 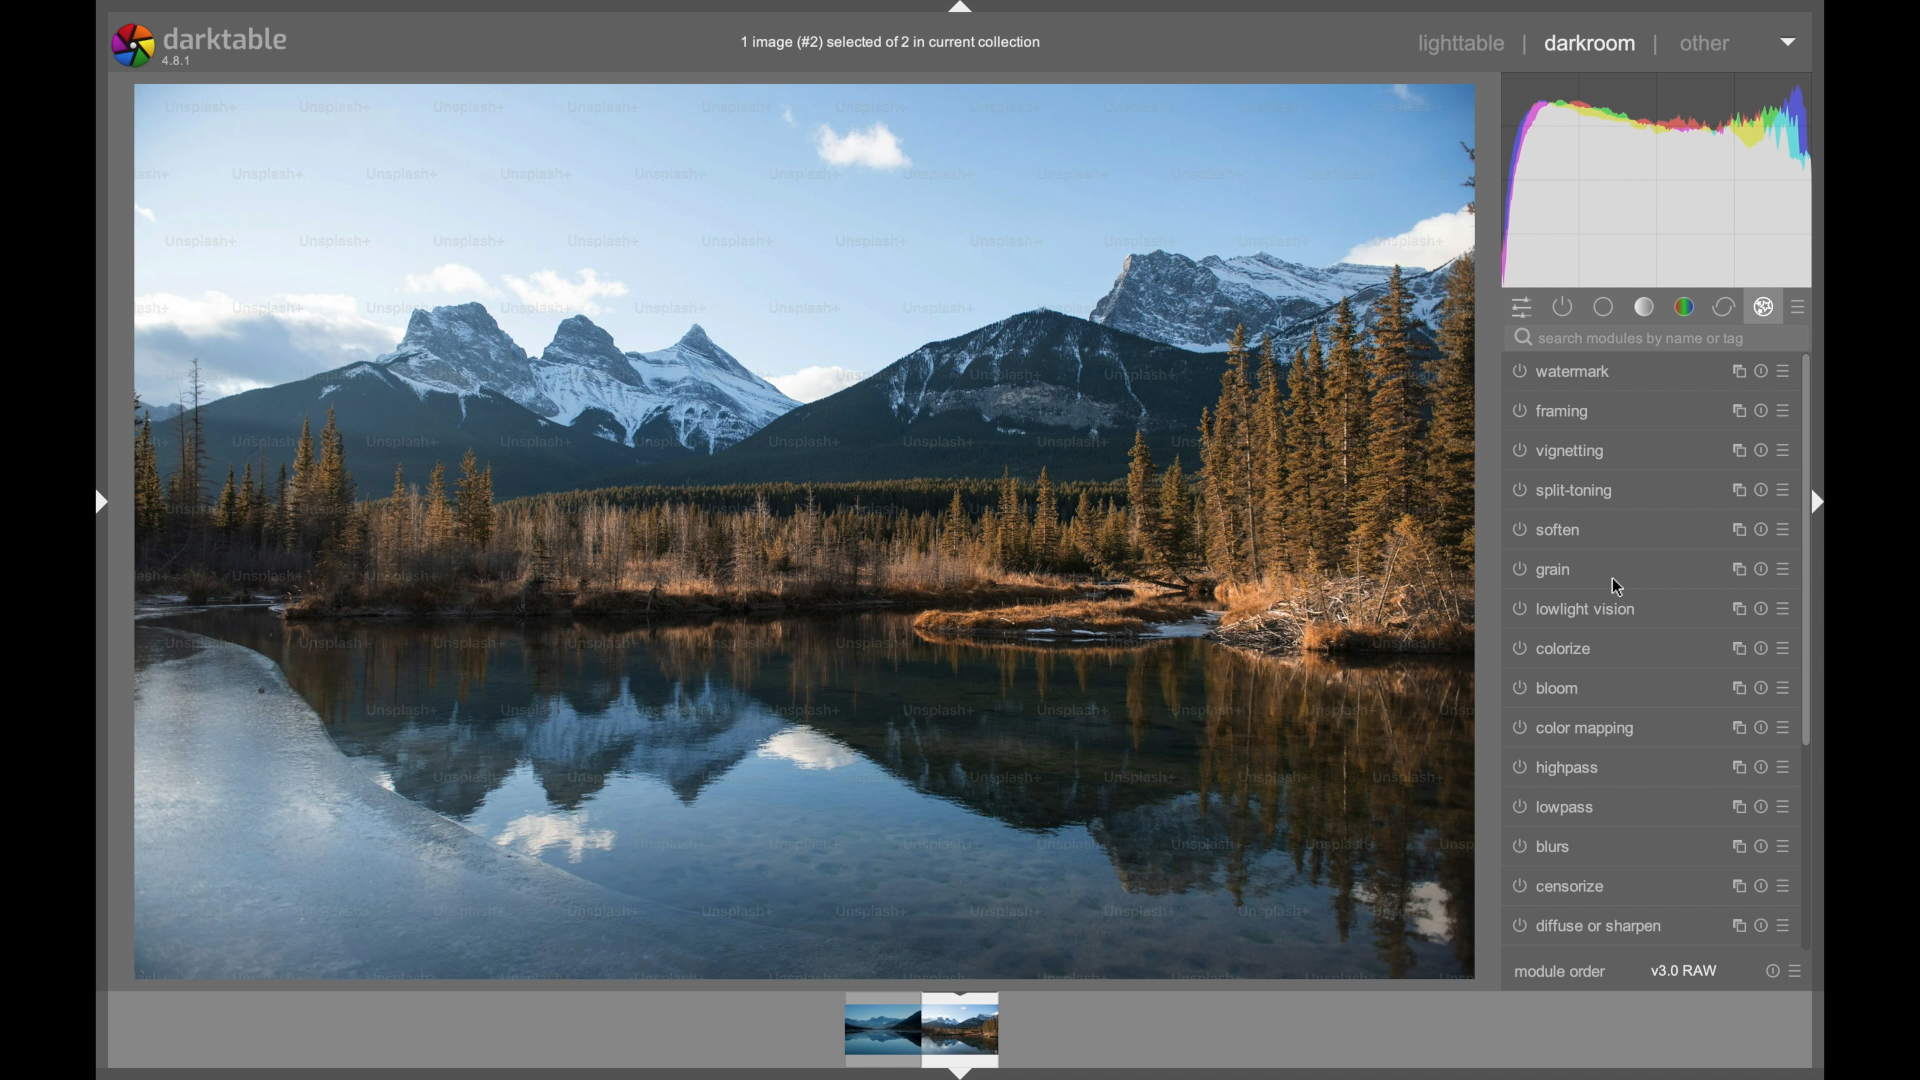 I want to click on darktable 4.8.1, so click(x=202, y=45).